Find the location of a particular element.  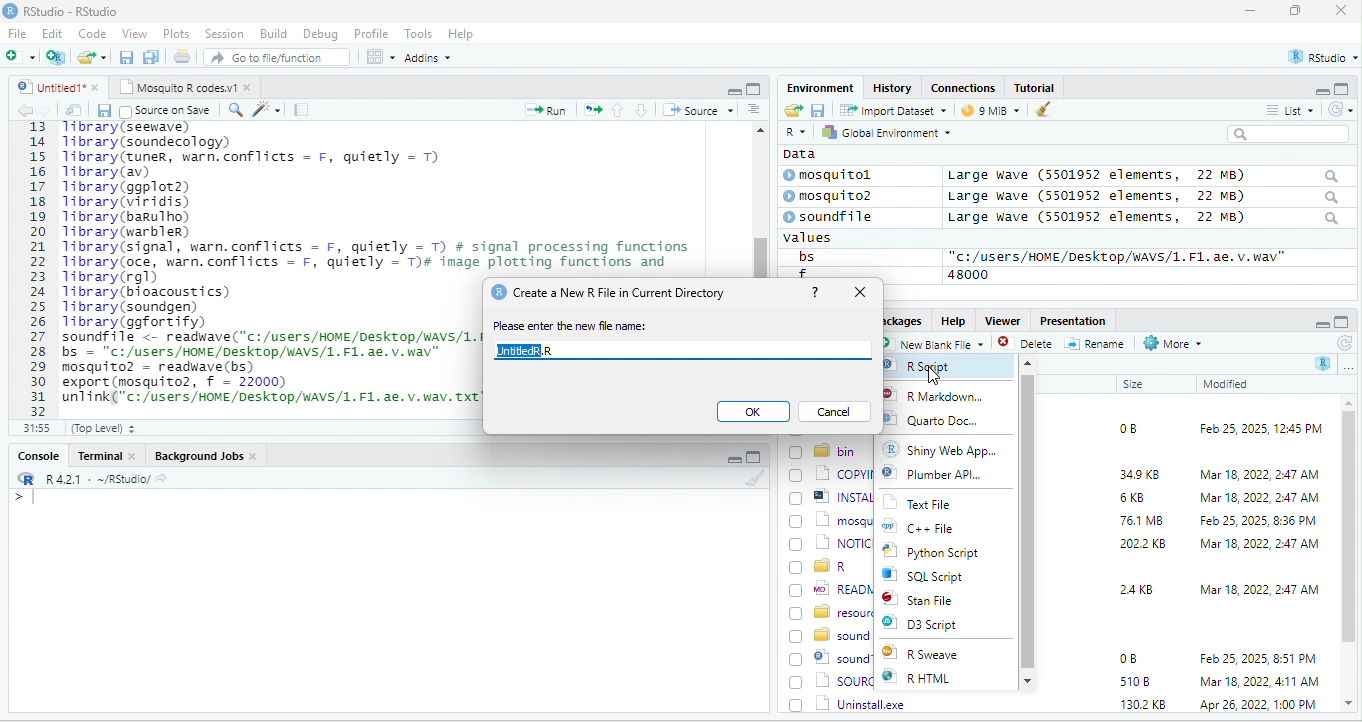

open is located at coordinates (184, 59).